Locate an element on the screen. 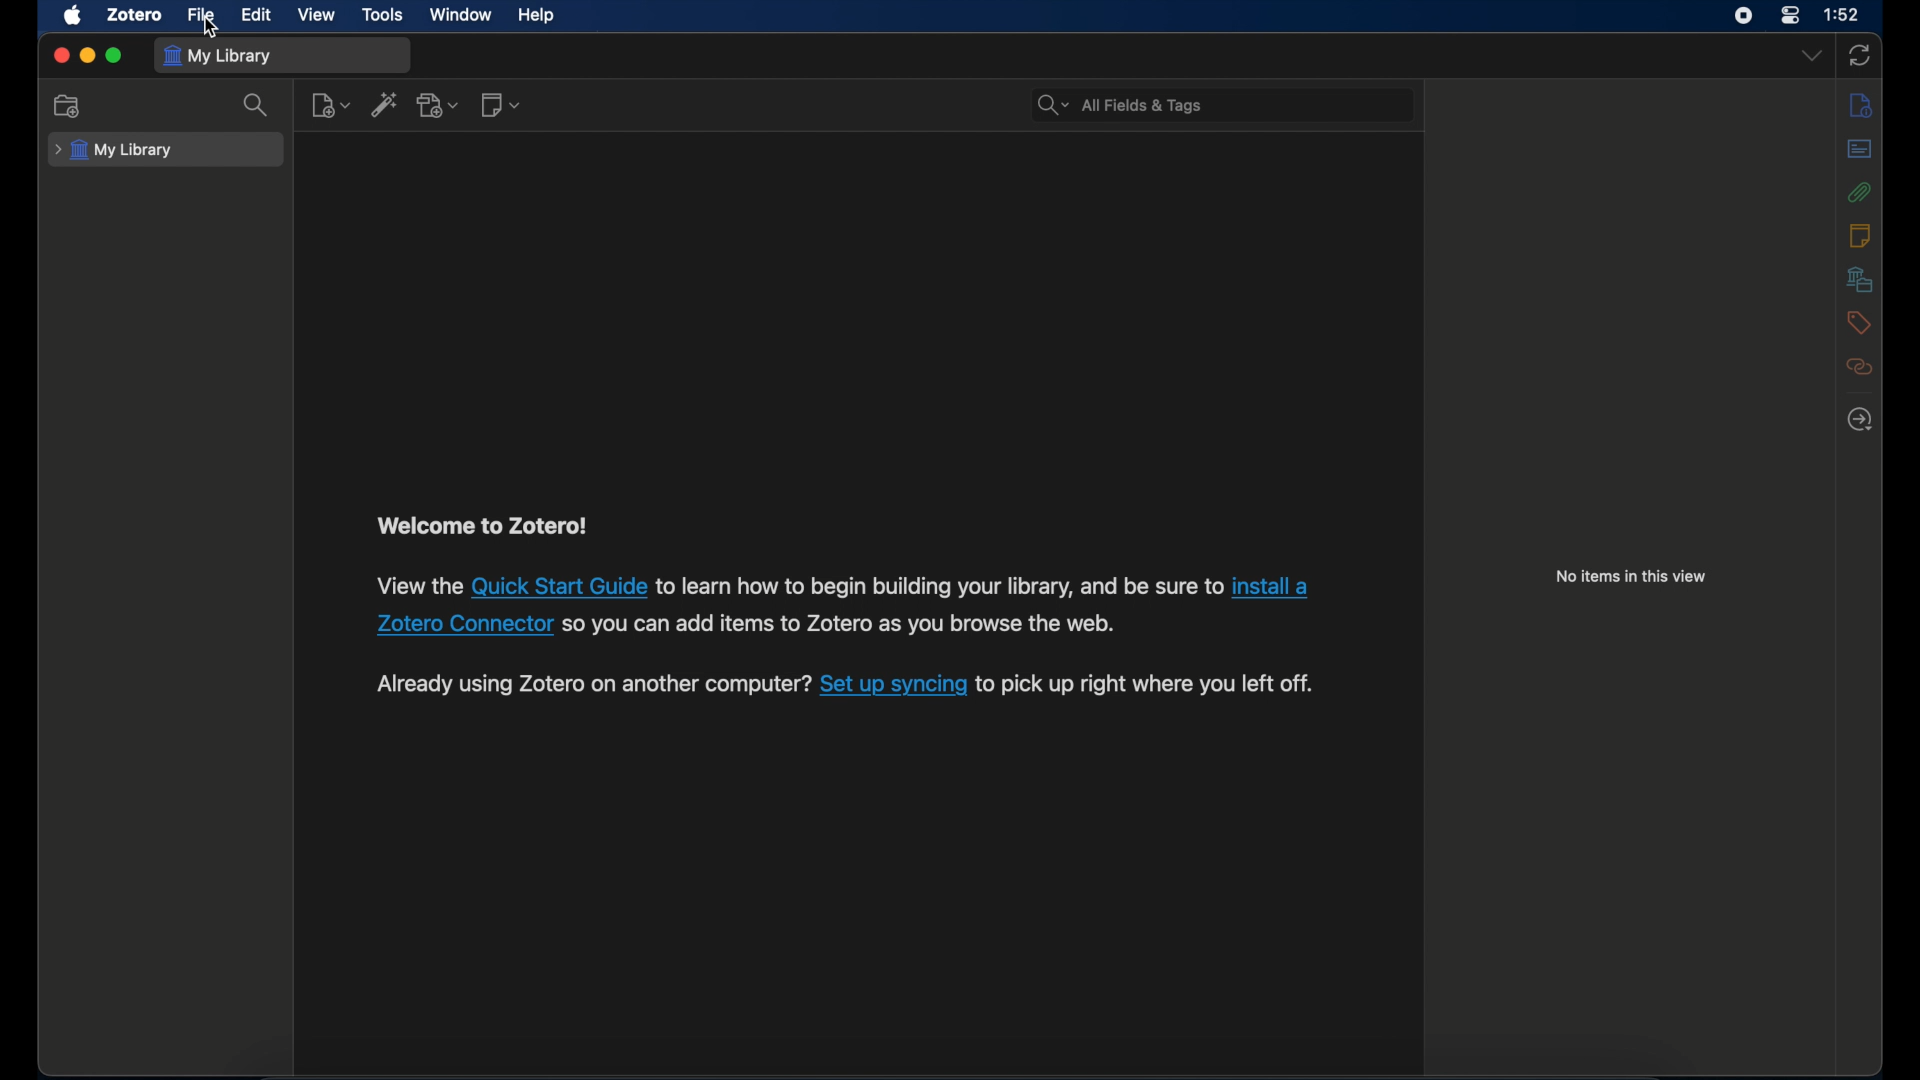  Set up syncing is located at coordinates (893, 683).